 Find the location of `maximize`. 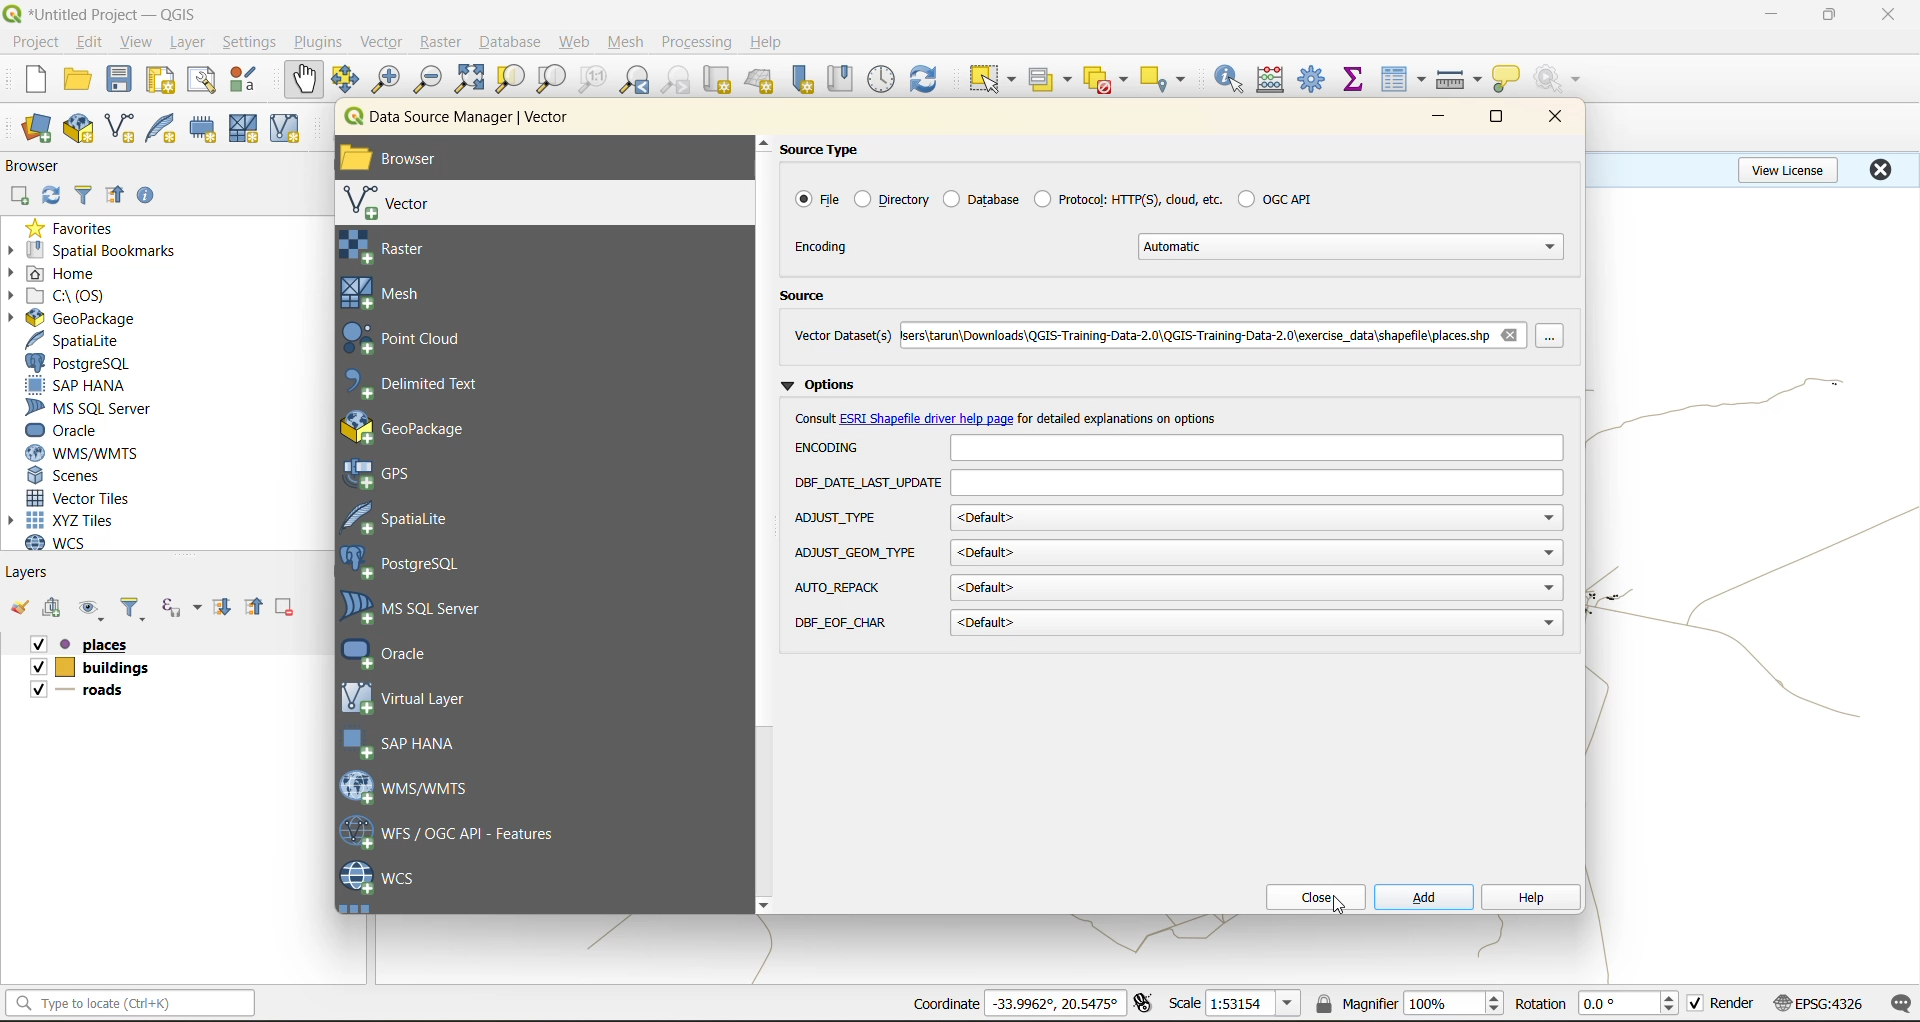

maximize is located at coordinates (1499, 121).